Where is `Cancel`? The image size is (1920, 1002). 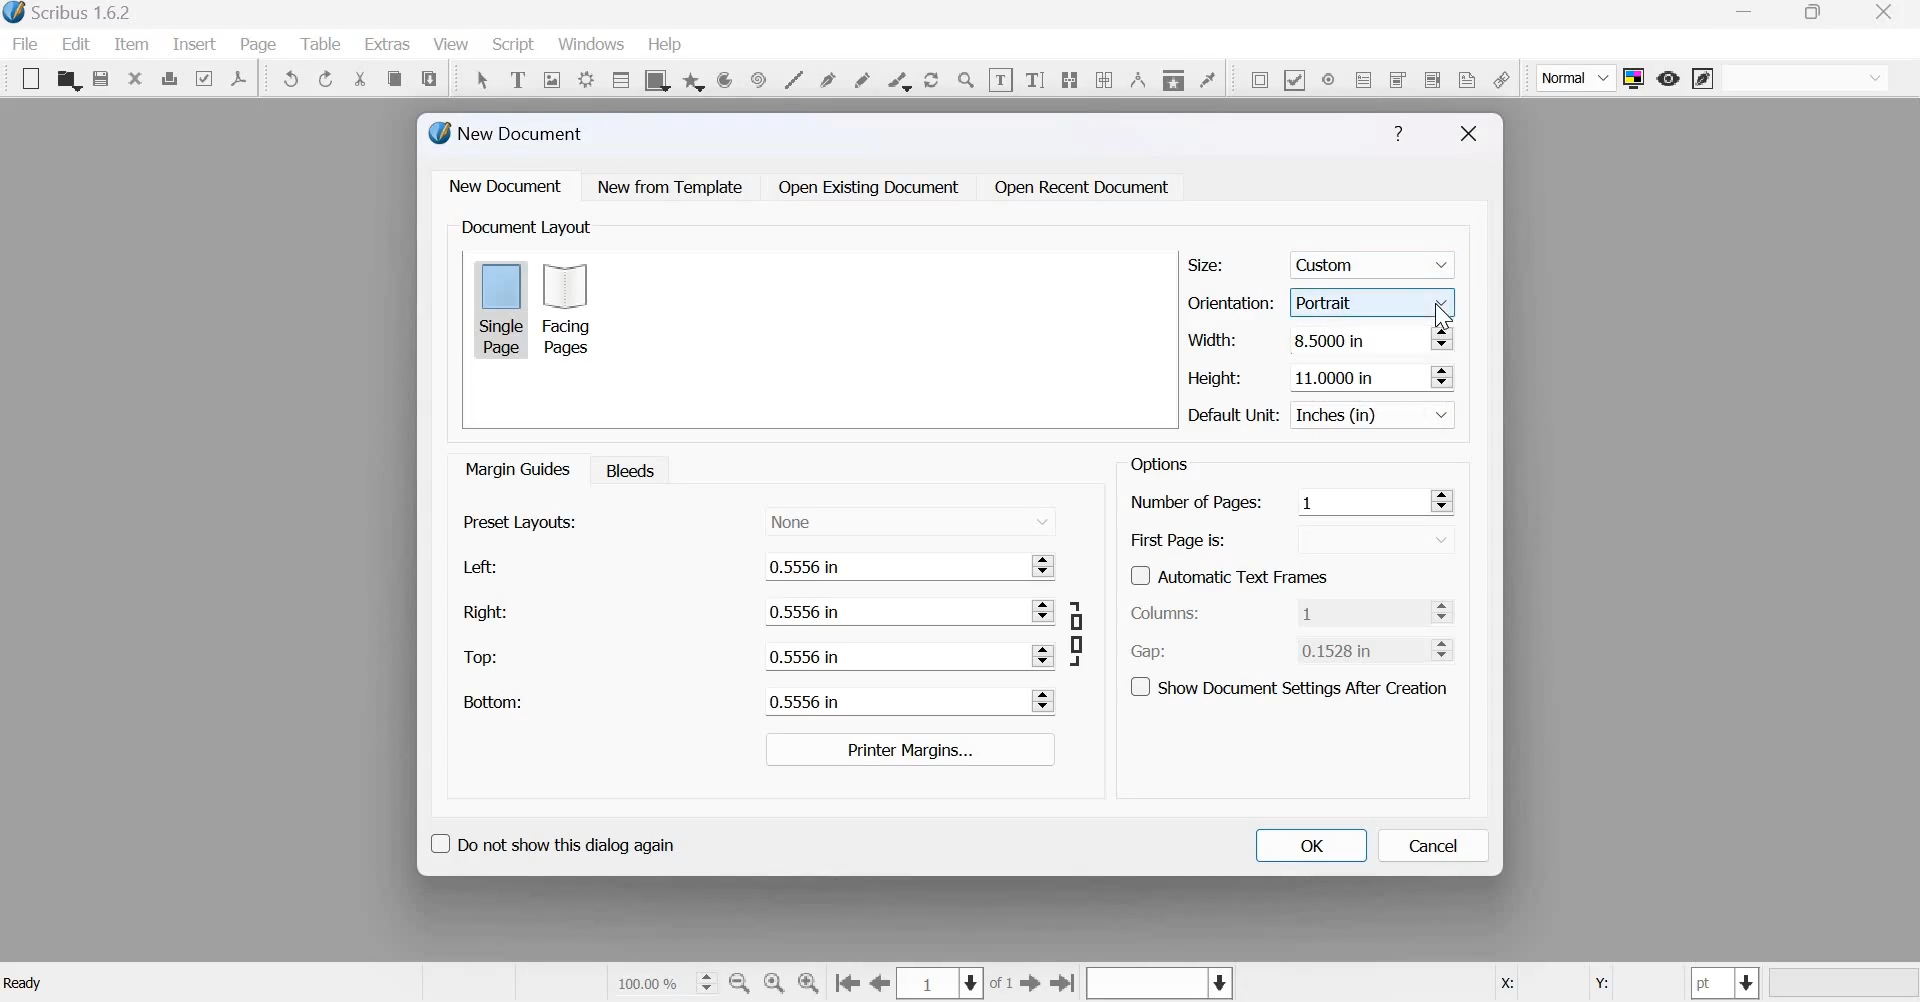
Cancel is located at coordinates (1434, 846).